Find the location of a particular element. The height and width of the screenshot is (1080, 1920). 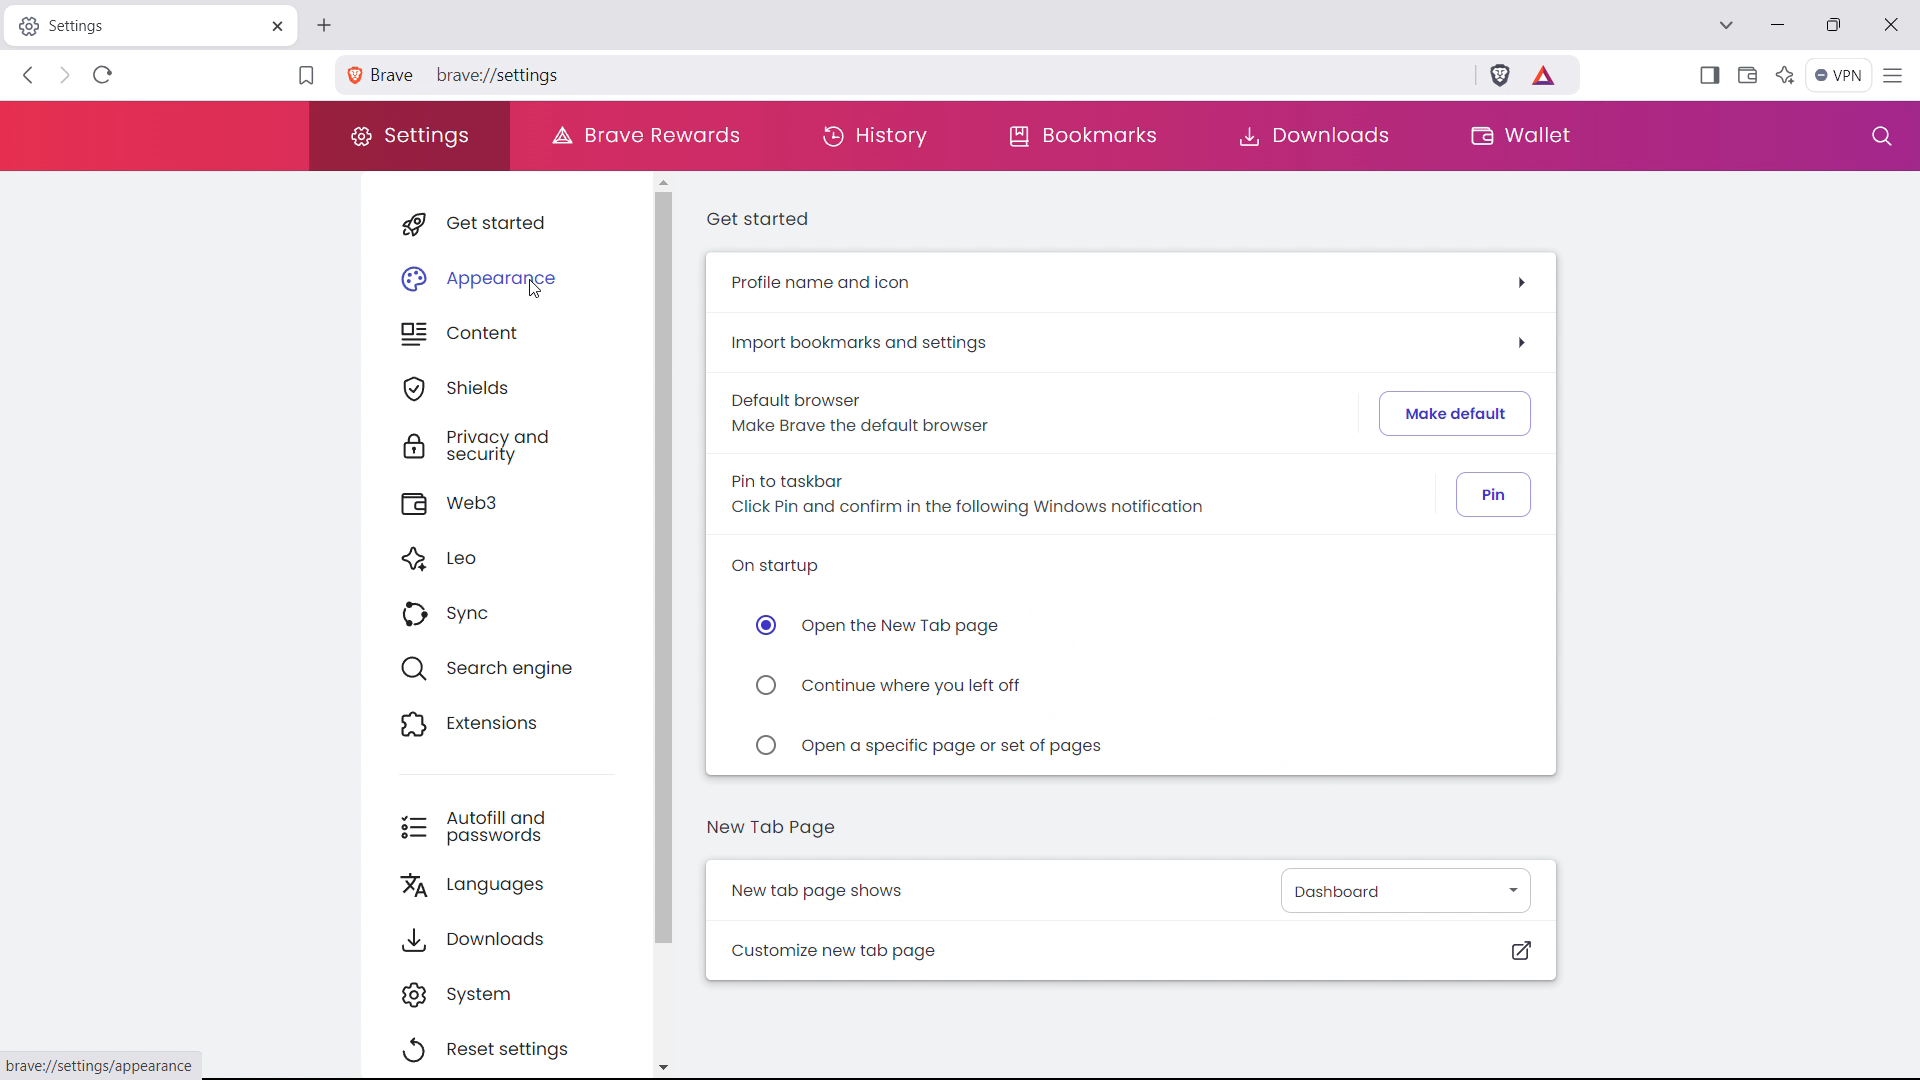

system is located at coordinates (502, 990).